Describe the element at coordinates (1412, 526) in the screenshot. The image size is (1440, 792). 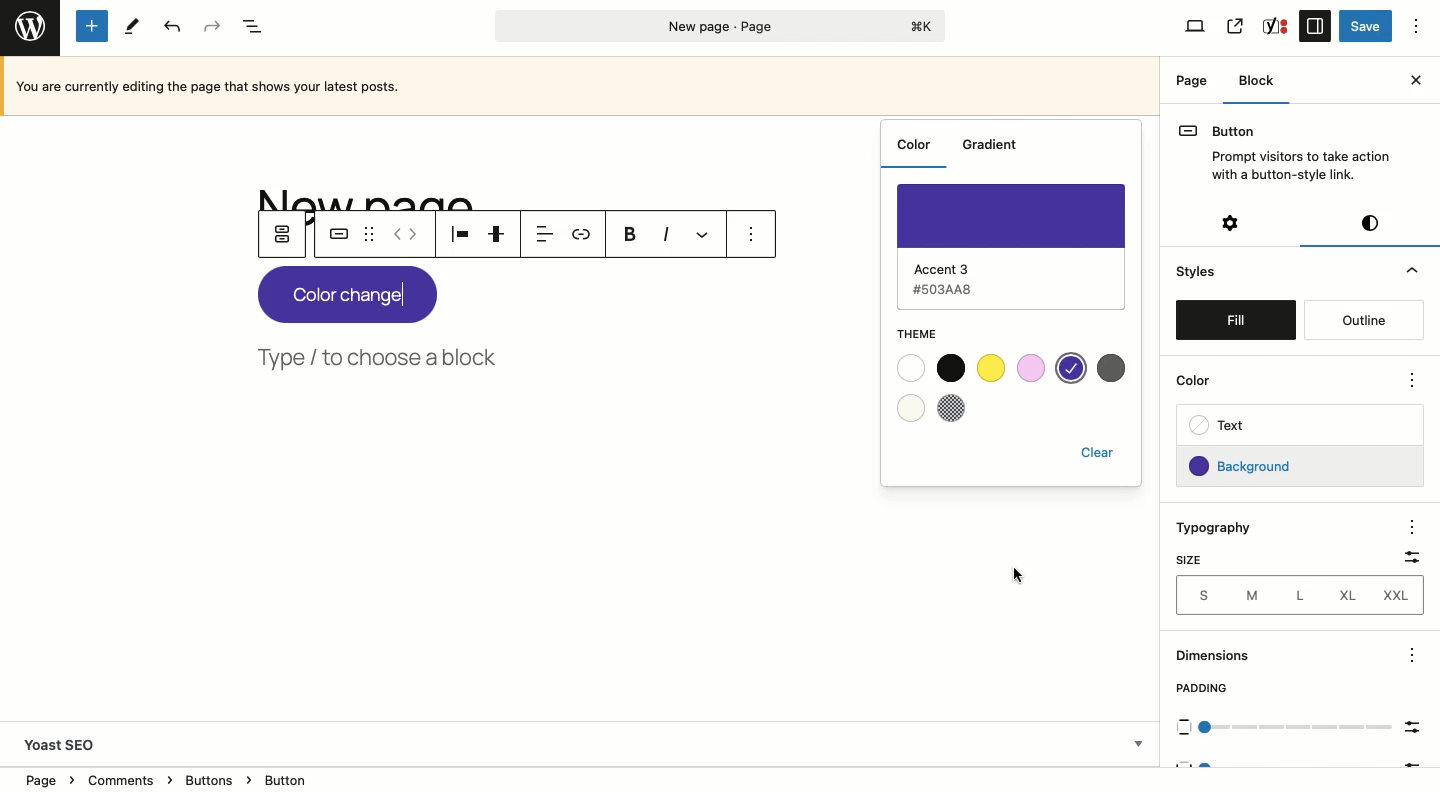
I see `options` at that location.